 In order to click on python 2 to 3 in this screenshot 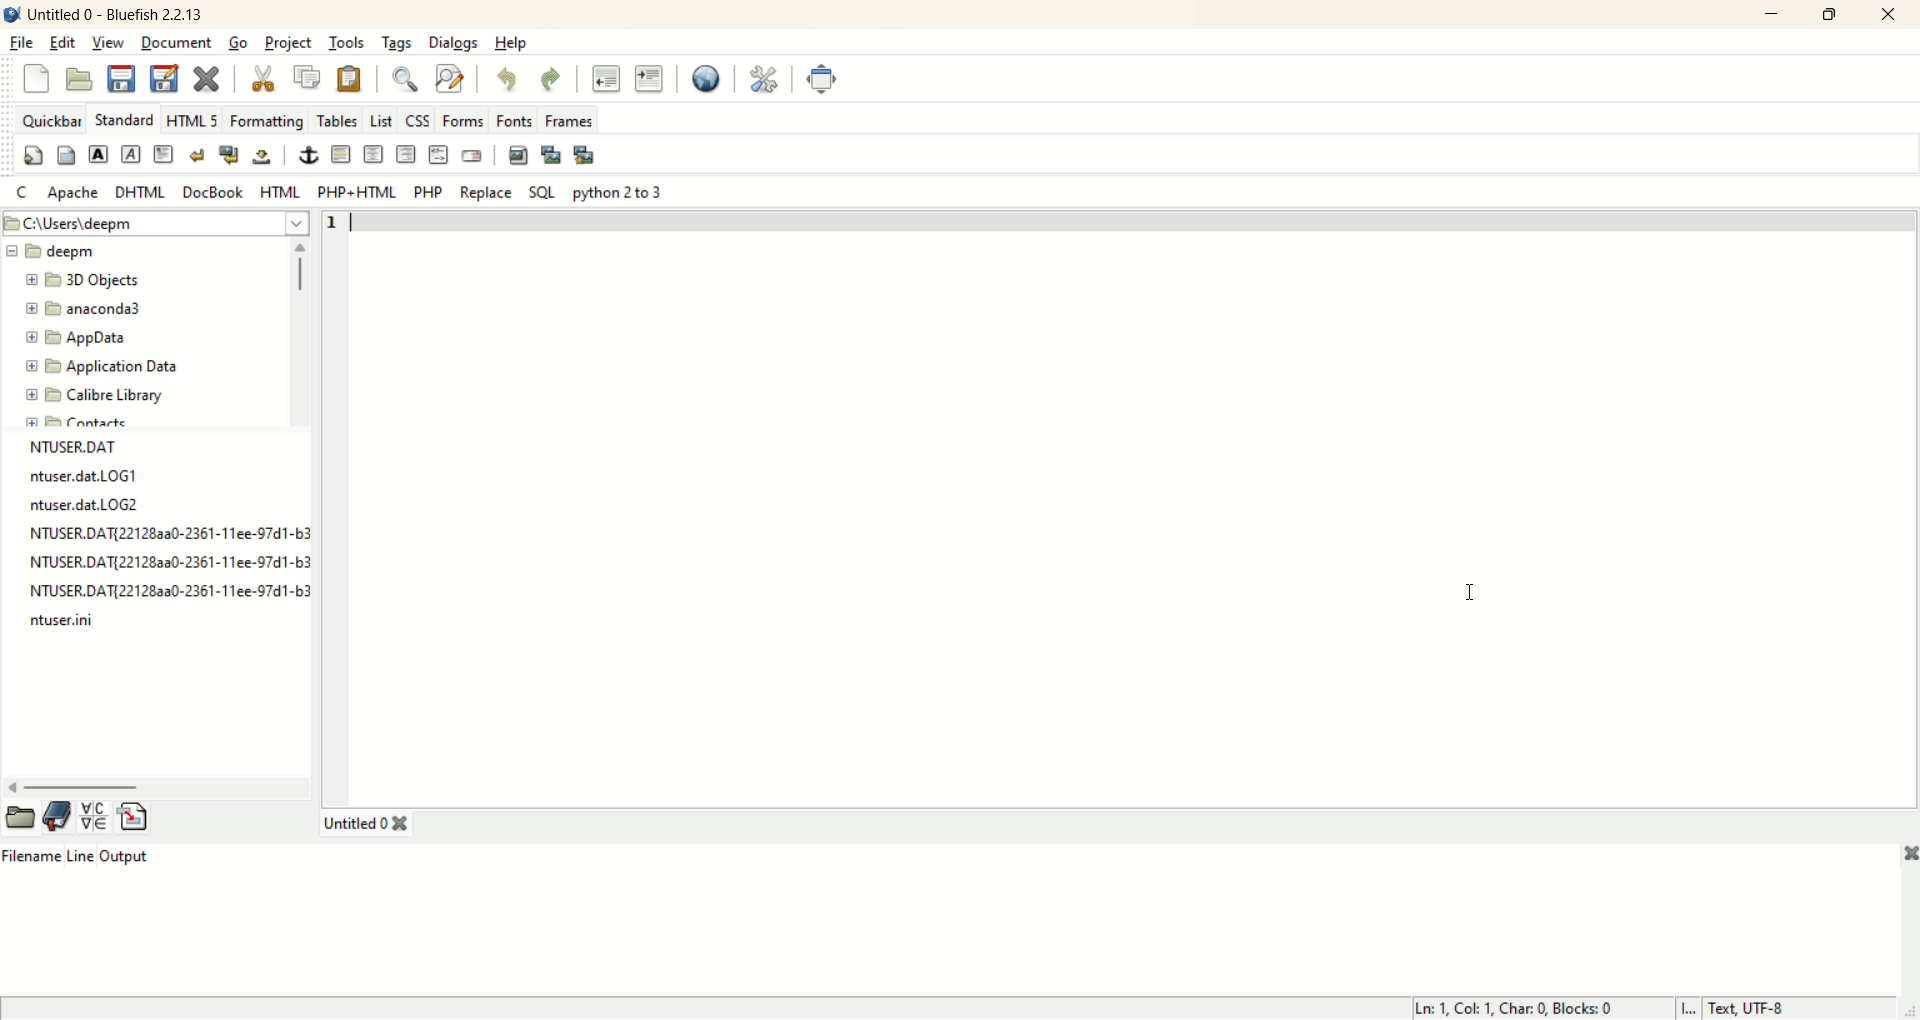, I will do `click(615, 194)`.